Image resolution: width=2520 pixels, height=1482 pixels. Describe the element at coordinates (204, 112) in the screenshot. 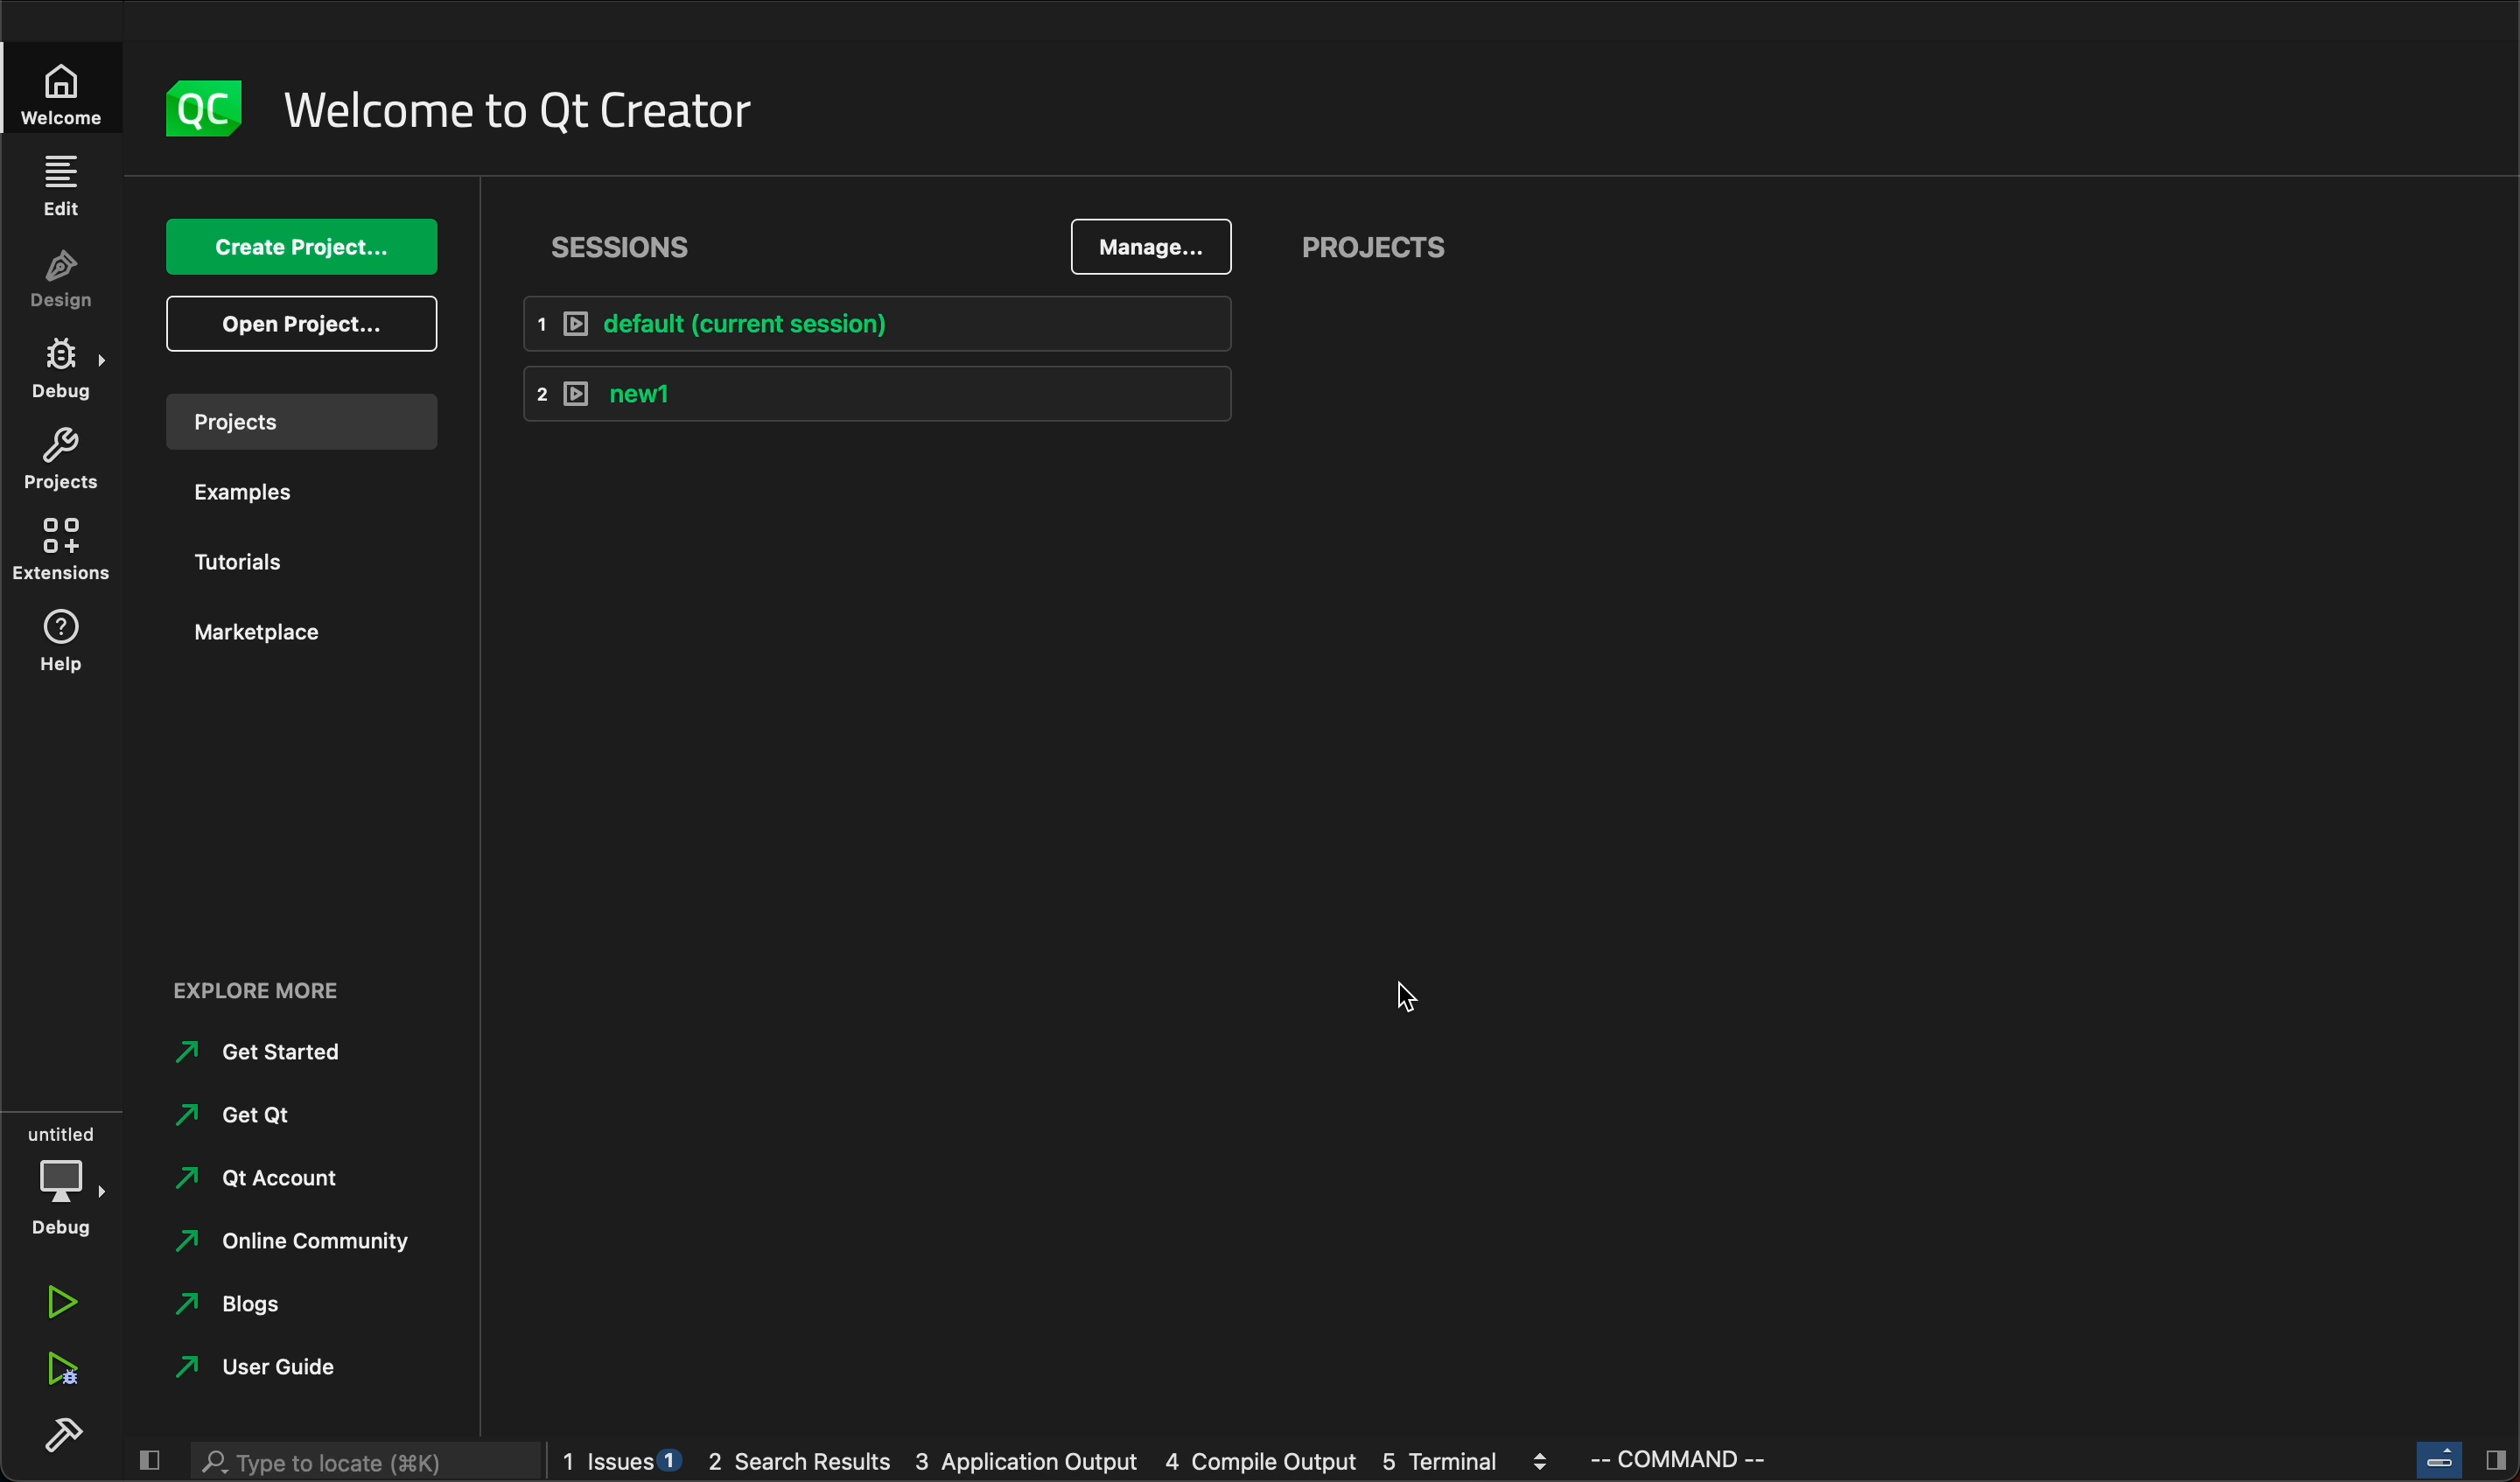

I see `logo` at that location.